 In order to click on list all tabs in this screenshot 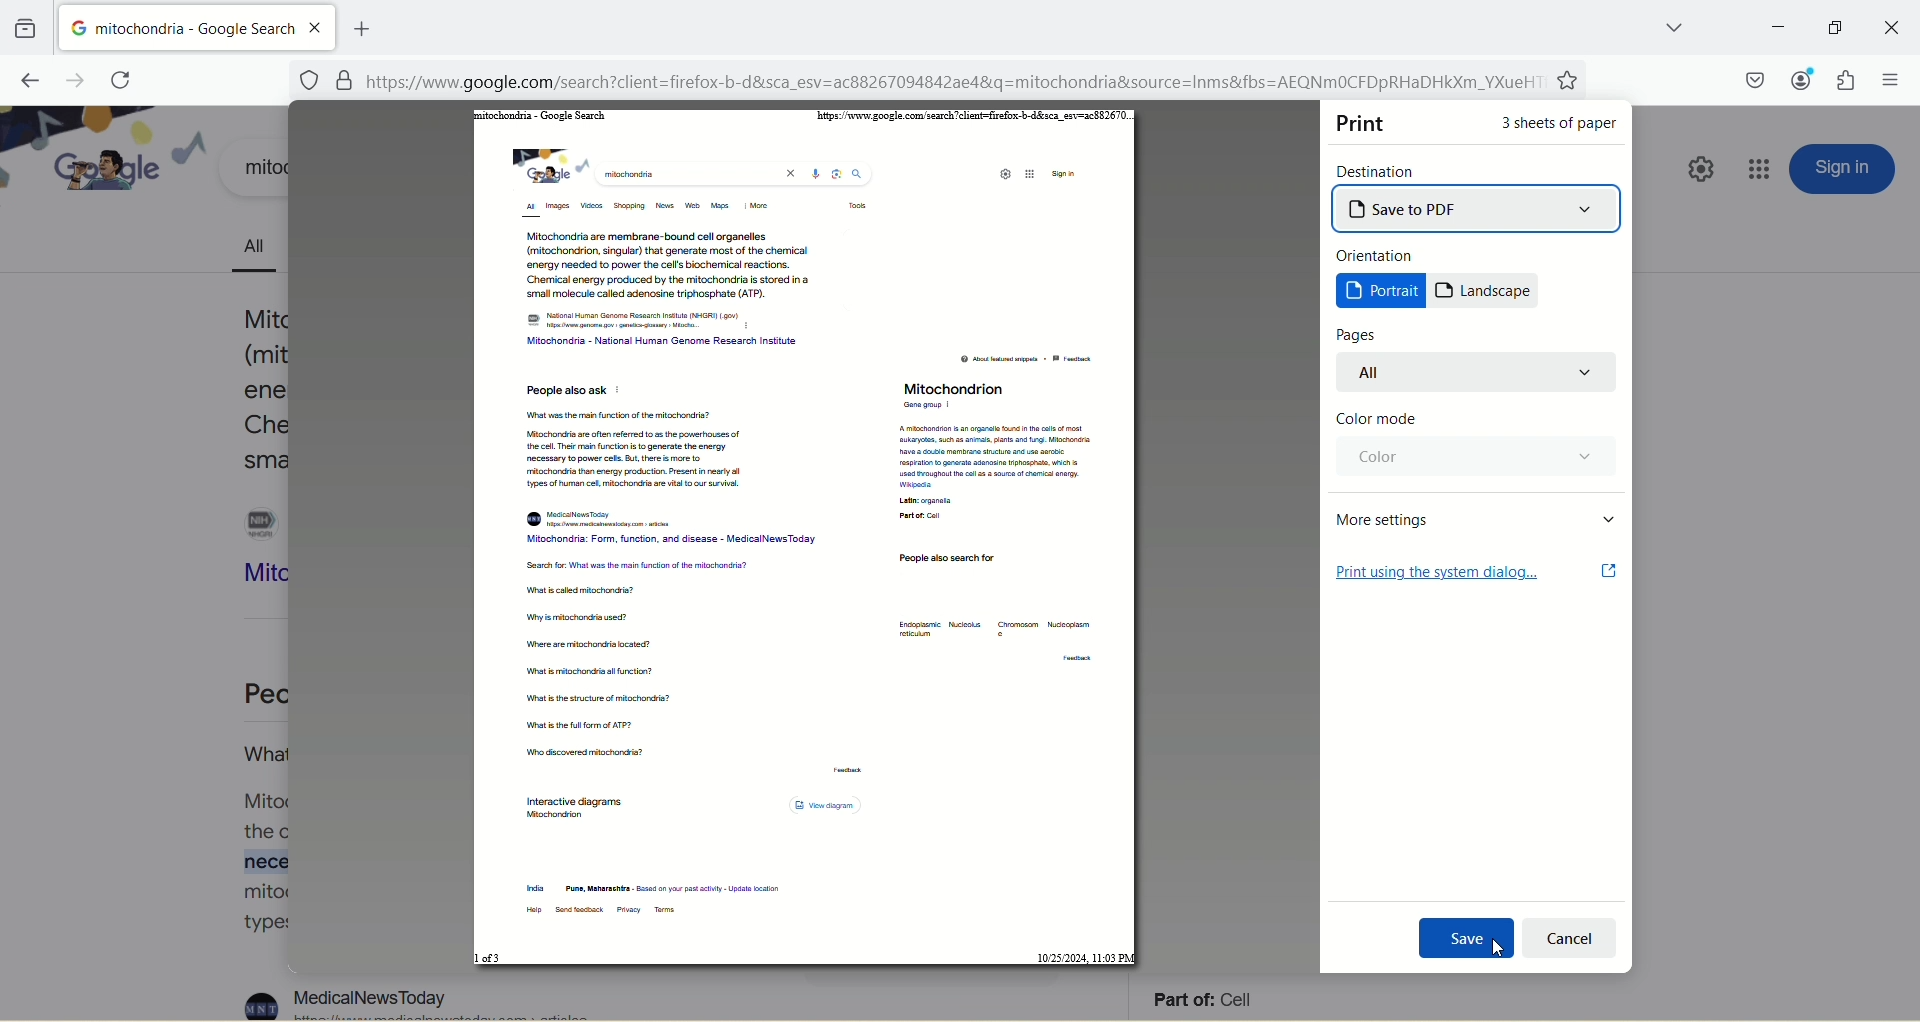, I will do `click(1659, 26)`.